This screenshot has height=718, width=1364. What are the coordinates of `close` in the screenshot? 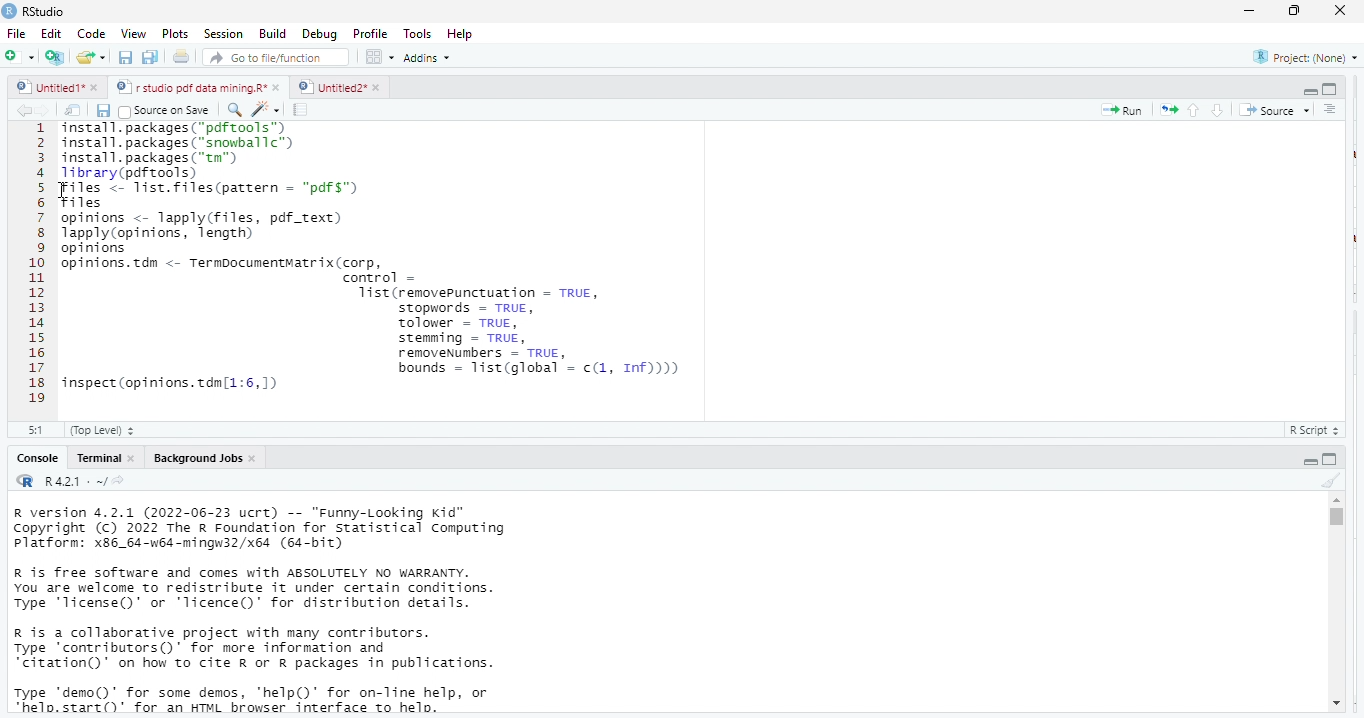 It's located at (278, 88).